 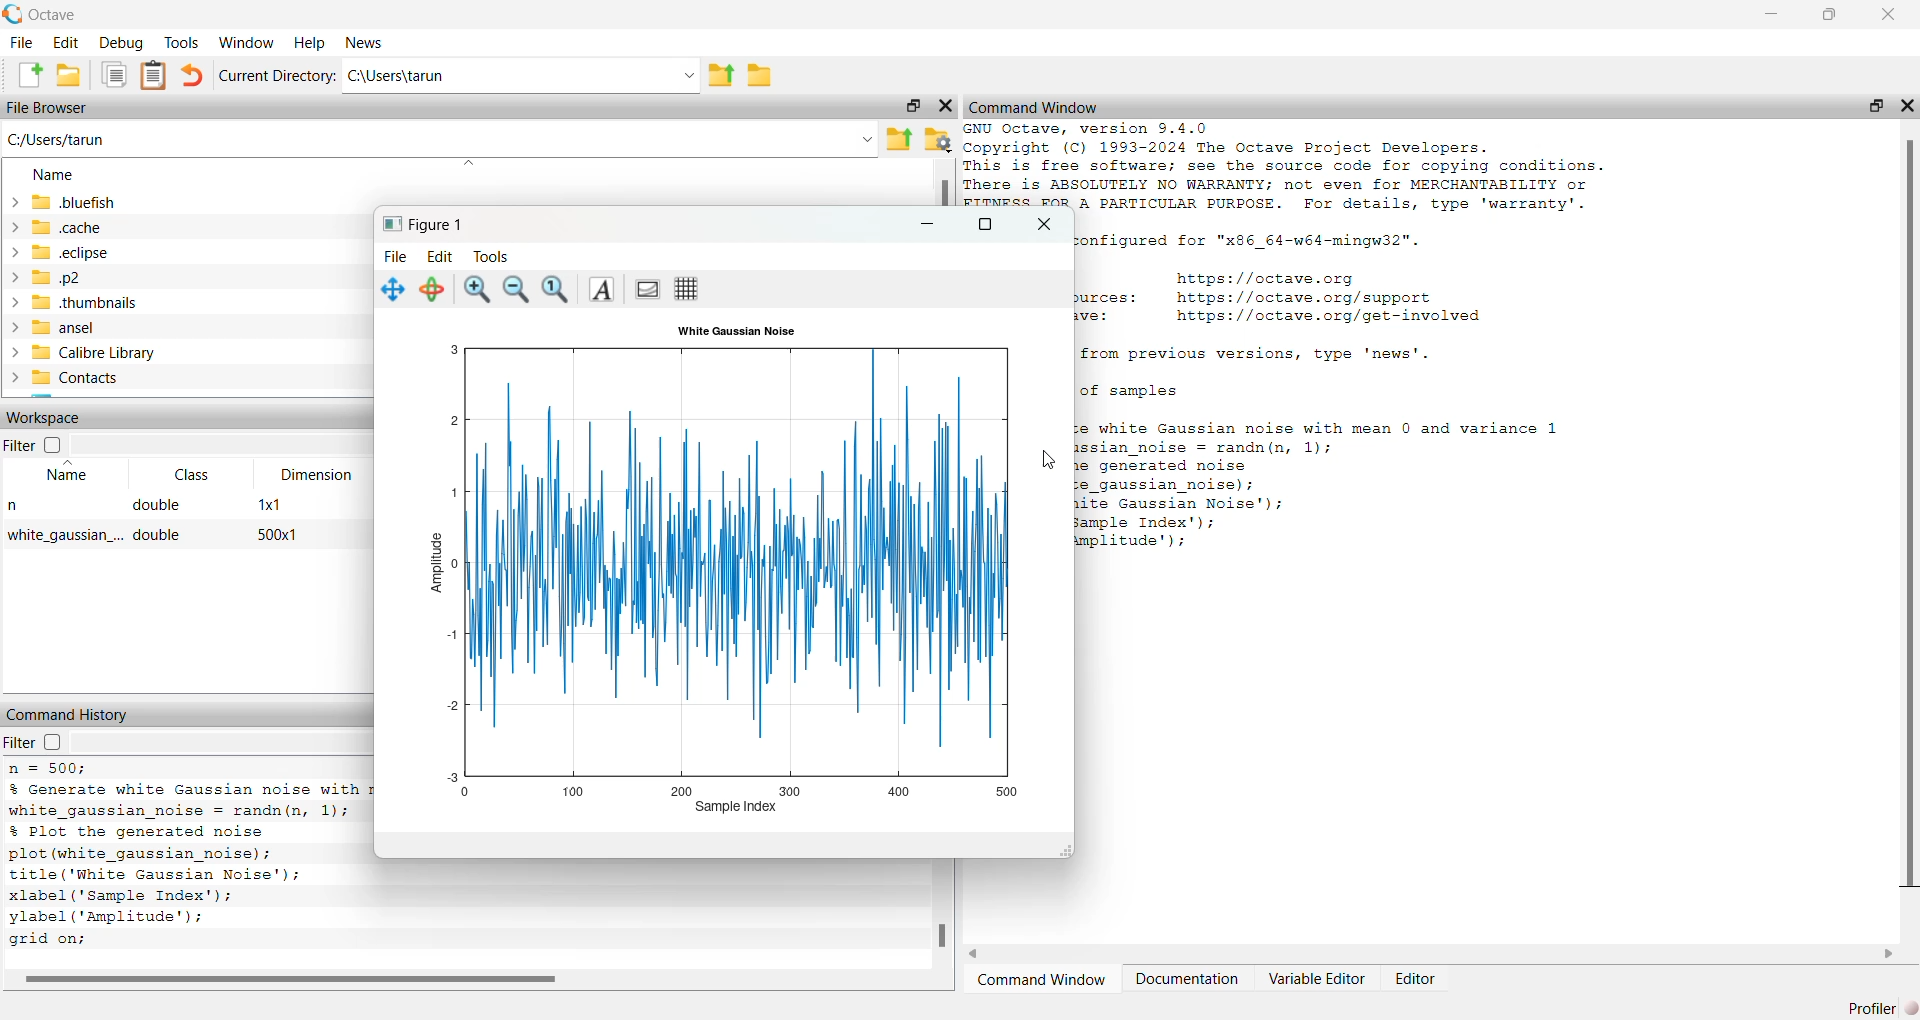 What do you see at coordinates (58, 538) in the screenshot?
I see `while gaussian` at bounding box center [58, 538].